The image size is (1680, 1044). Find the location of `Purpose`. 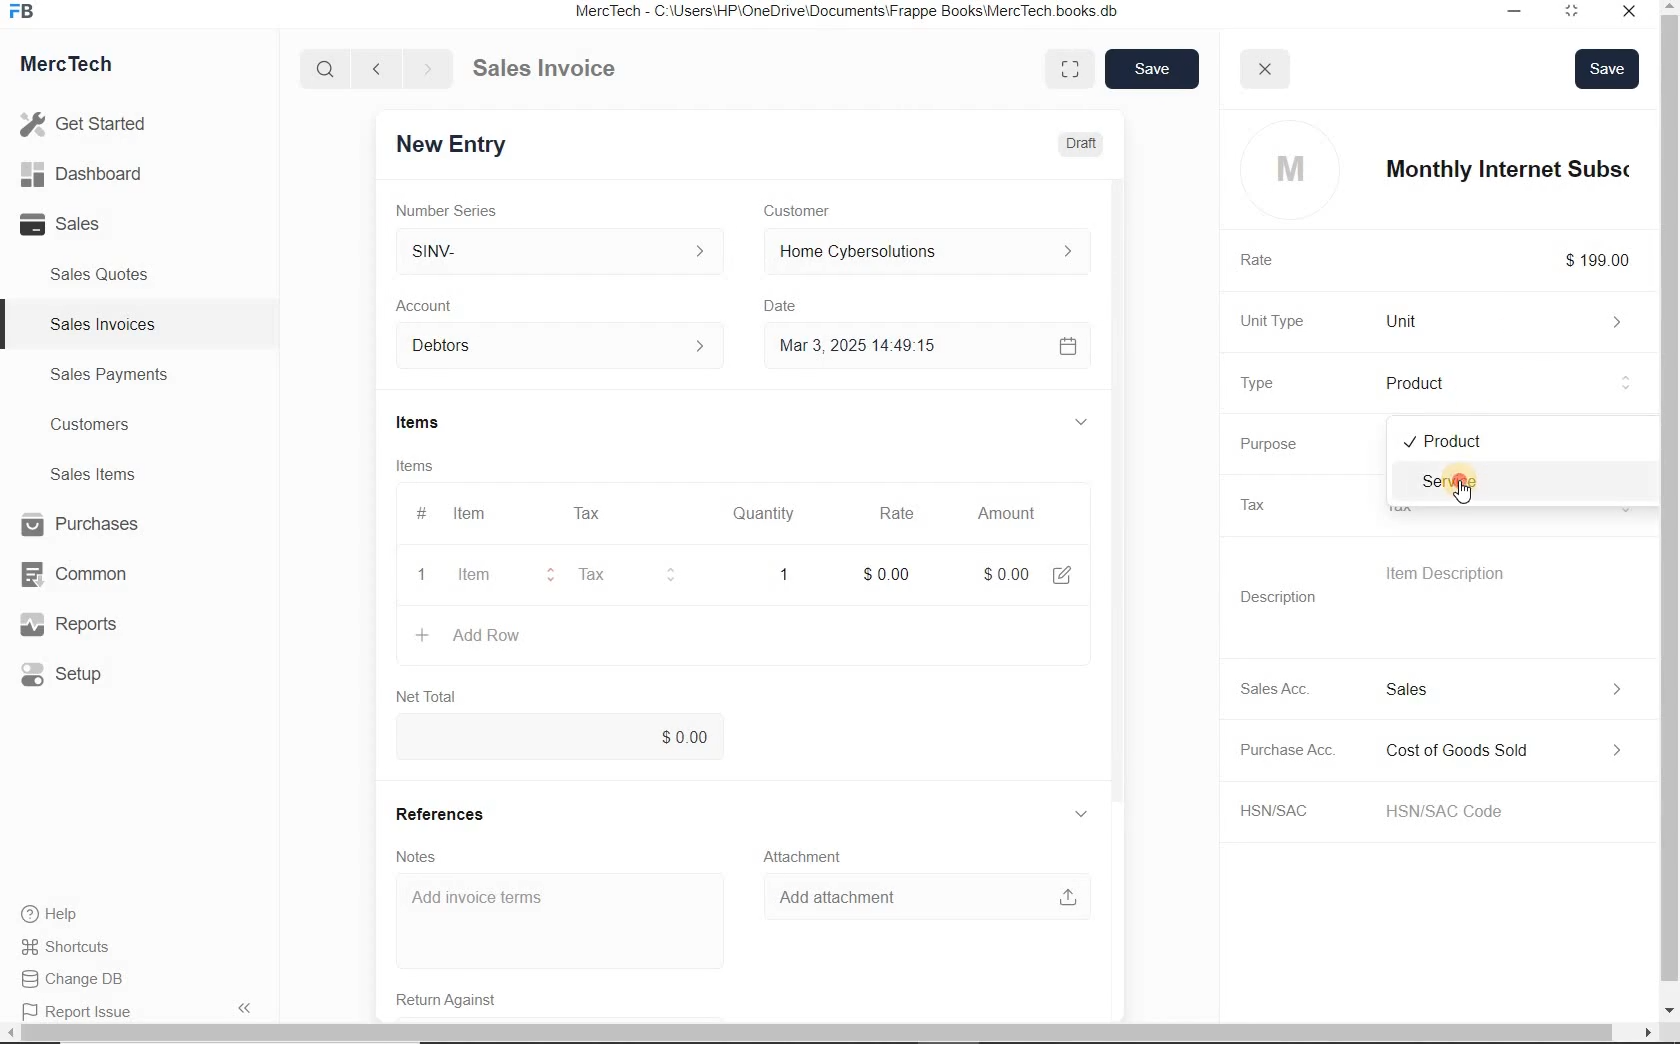

Purpose is located at coordinates (1283, 444).